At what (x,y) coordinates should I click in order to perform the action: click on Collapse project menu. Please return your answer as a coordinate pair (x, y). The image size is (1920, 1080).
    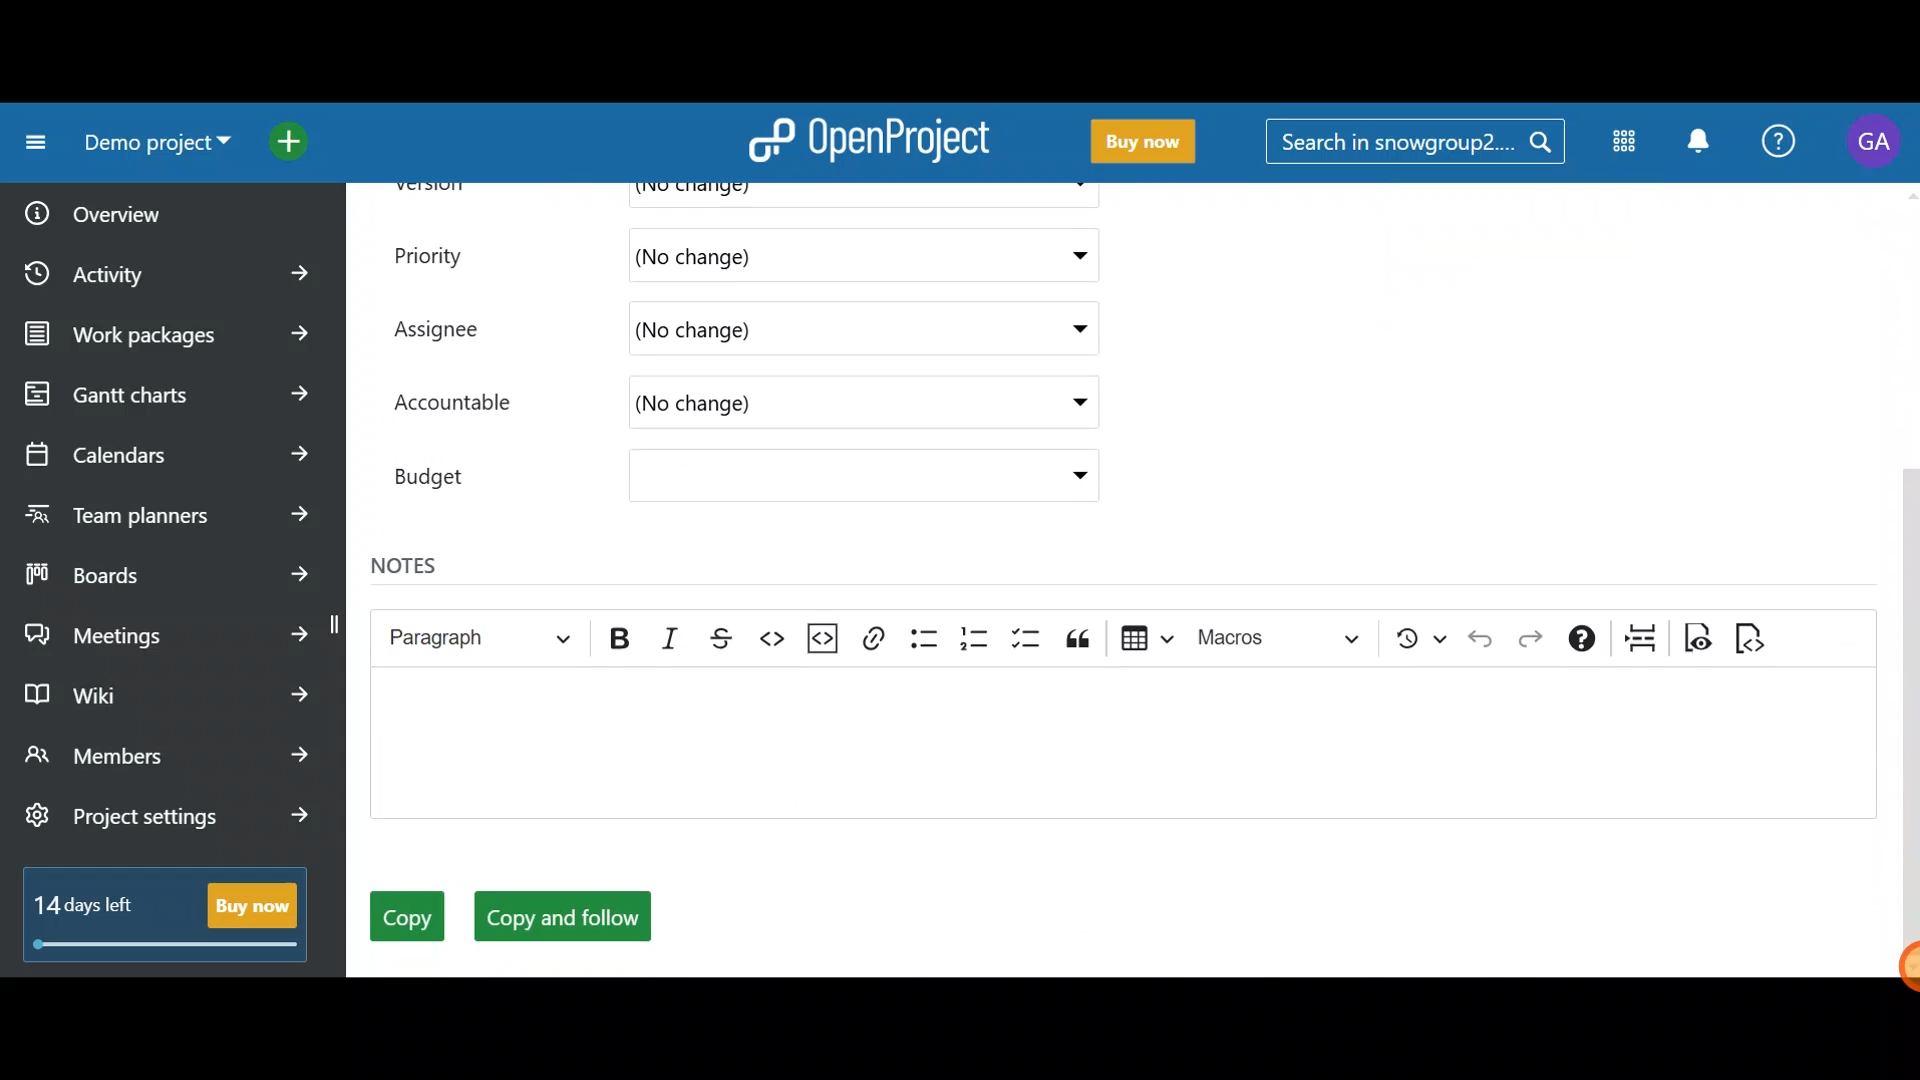
    Looking at the image, I should click on (31, 143).